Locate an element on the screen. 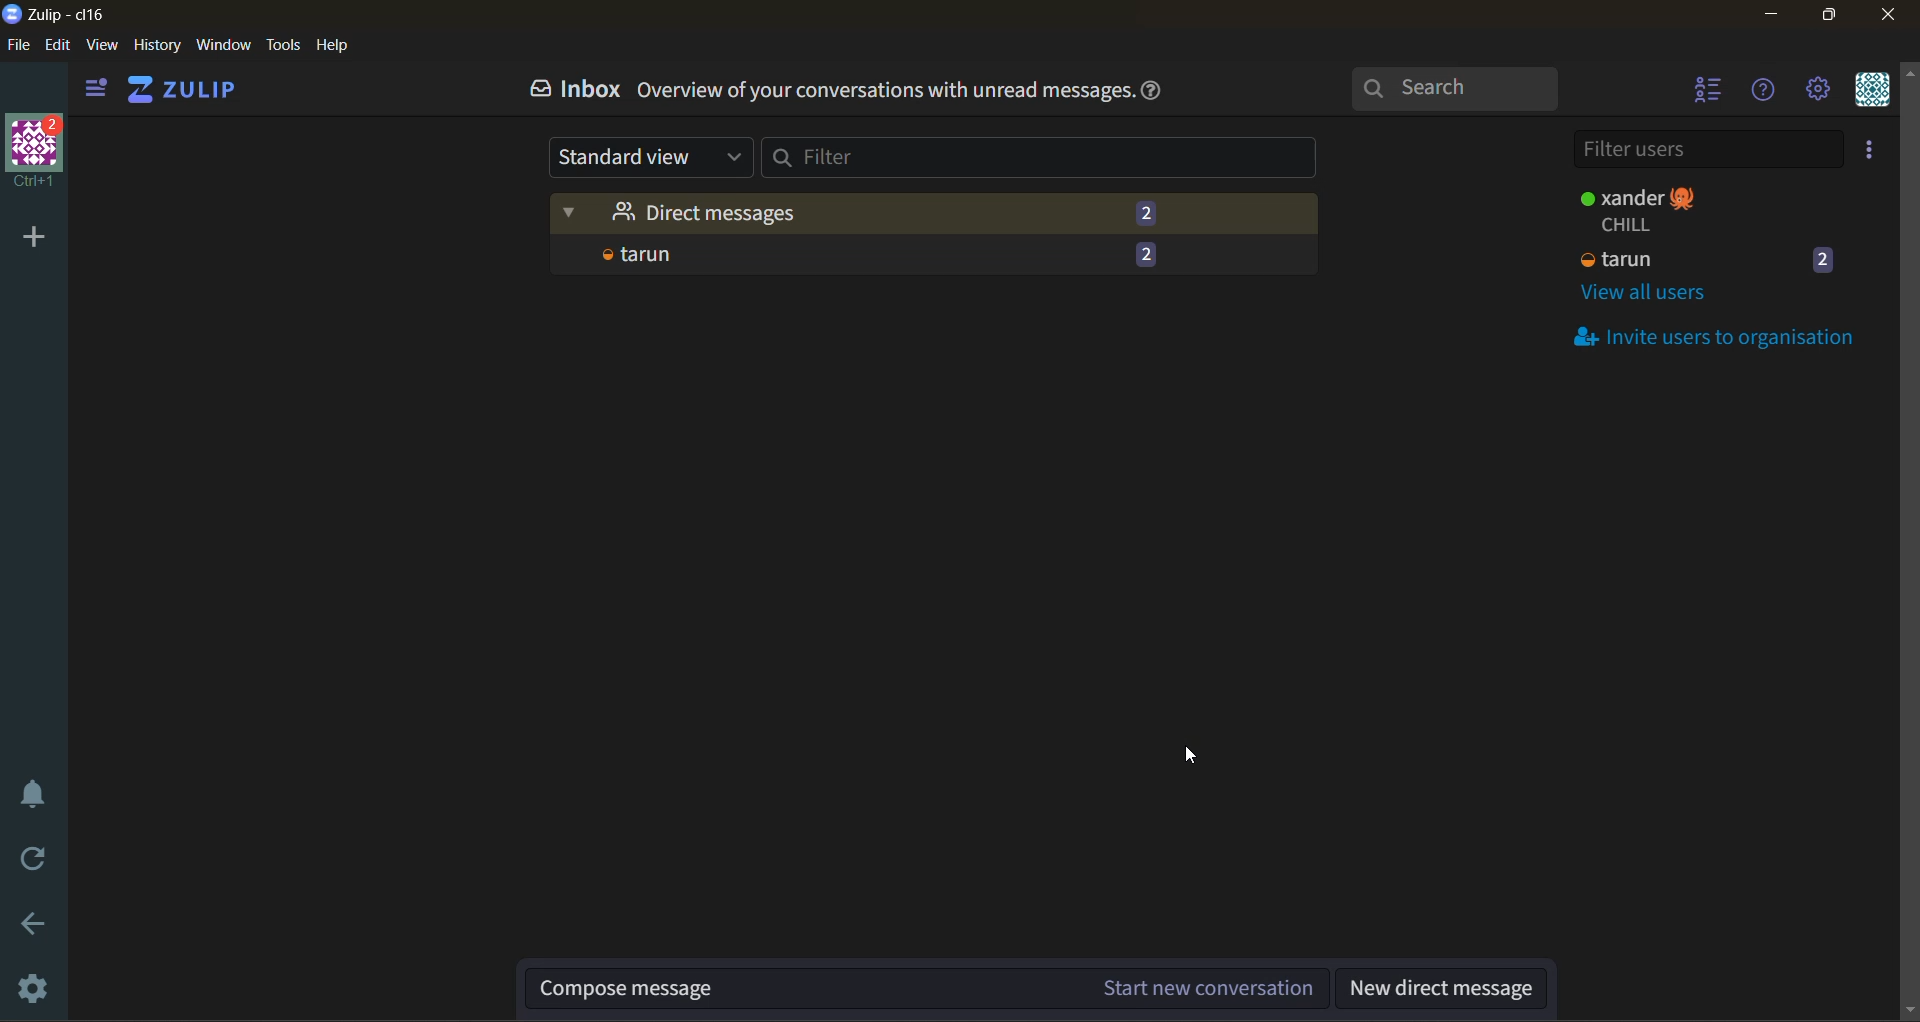 The width and height of the screenshot is (1920, 1022). invite users to organisation is located at coordinates (1729, 335).